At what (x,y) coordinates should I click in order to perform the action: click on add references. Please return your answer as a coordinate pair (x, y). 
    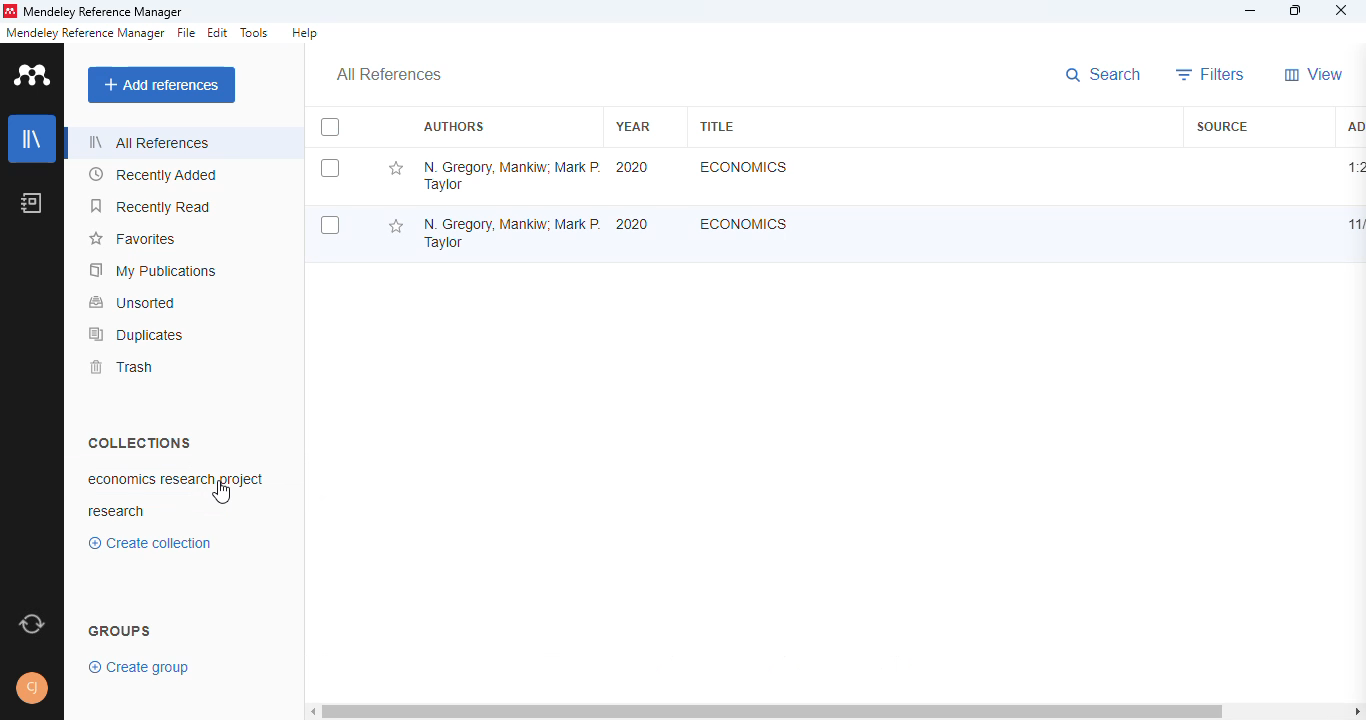
    Looking at the image, I should click on (162, 85).